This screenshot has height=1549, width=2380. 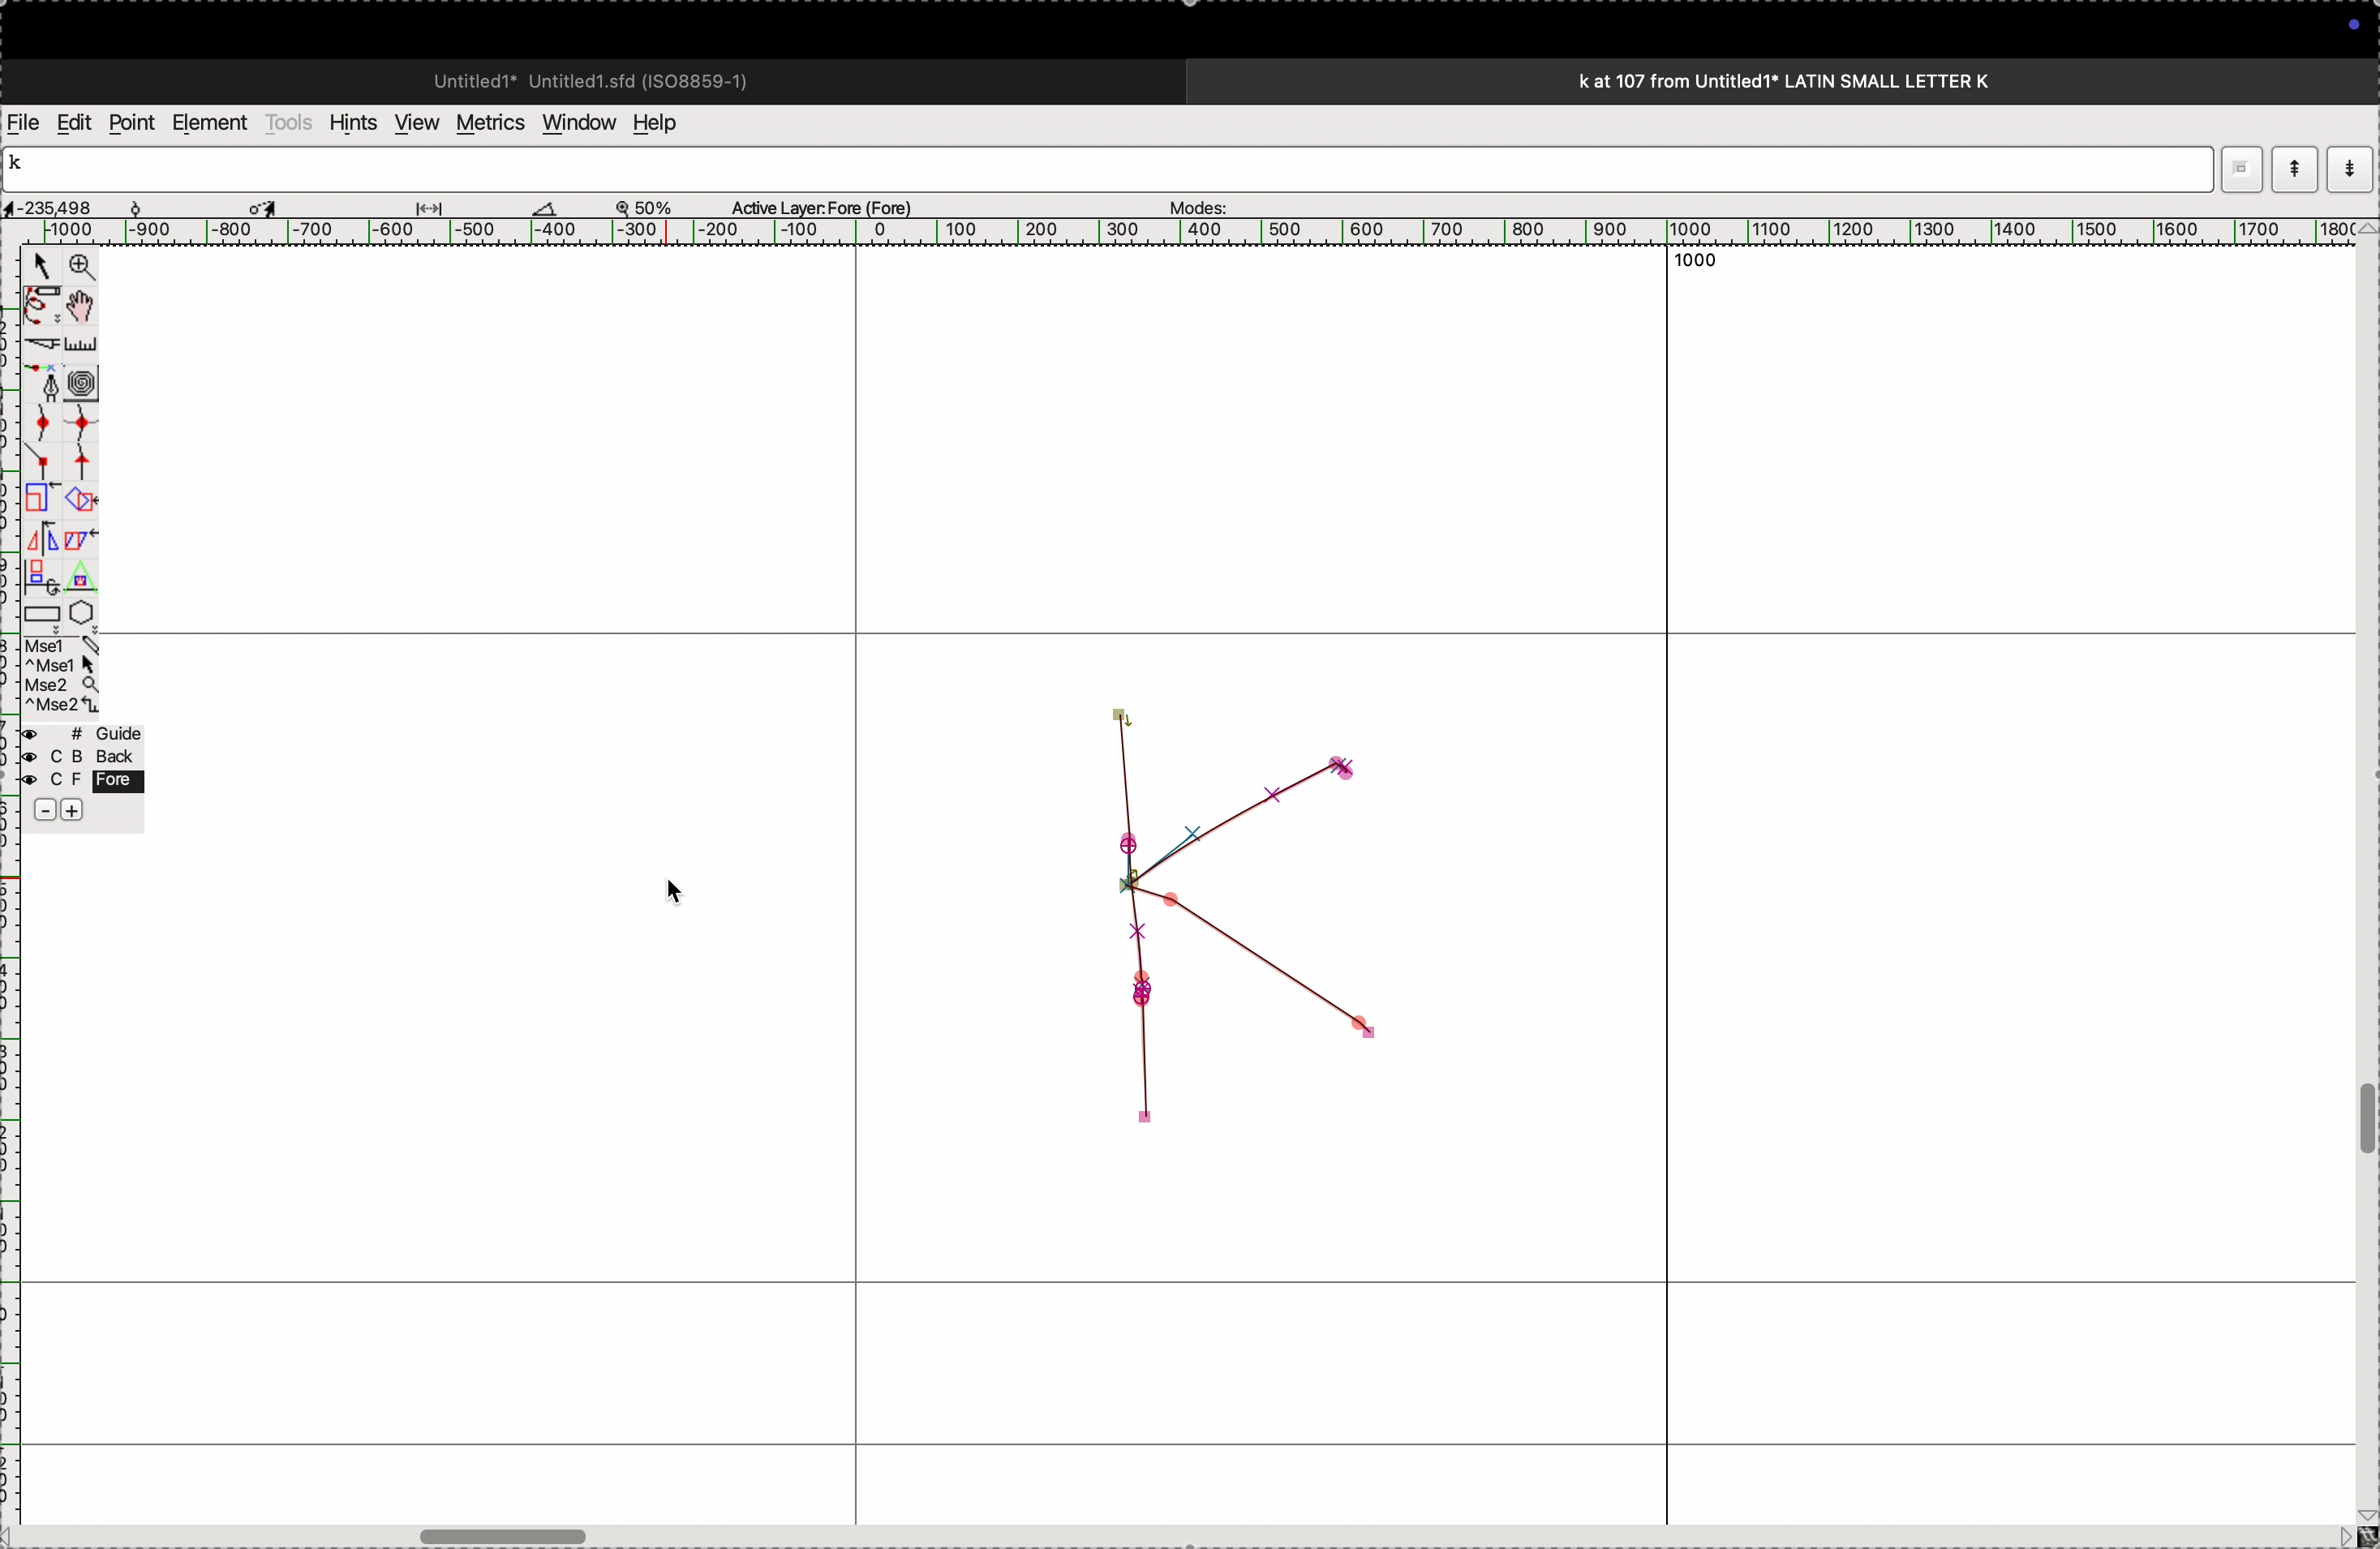 What do you see at coordinates (1167, 232) in the screenshot?
I see `horizontal scale` at bounding box center [1167, 232].